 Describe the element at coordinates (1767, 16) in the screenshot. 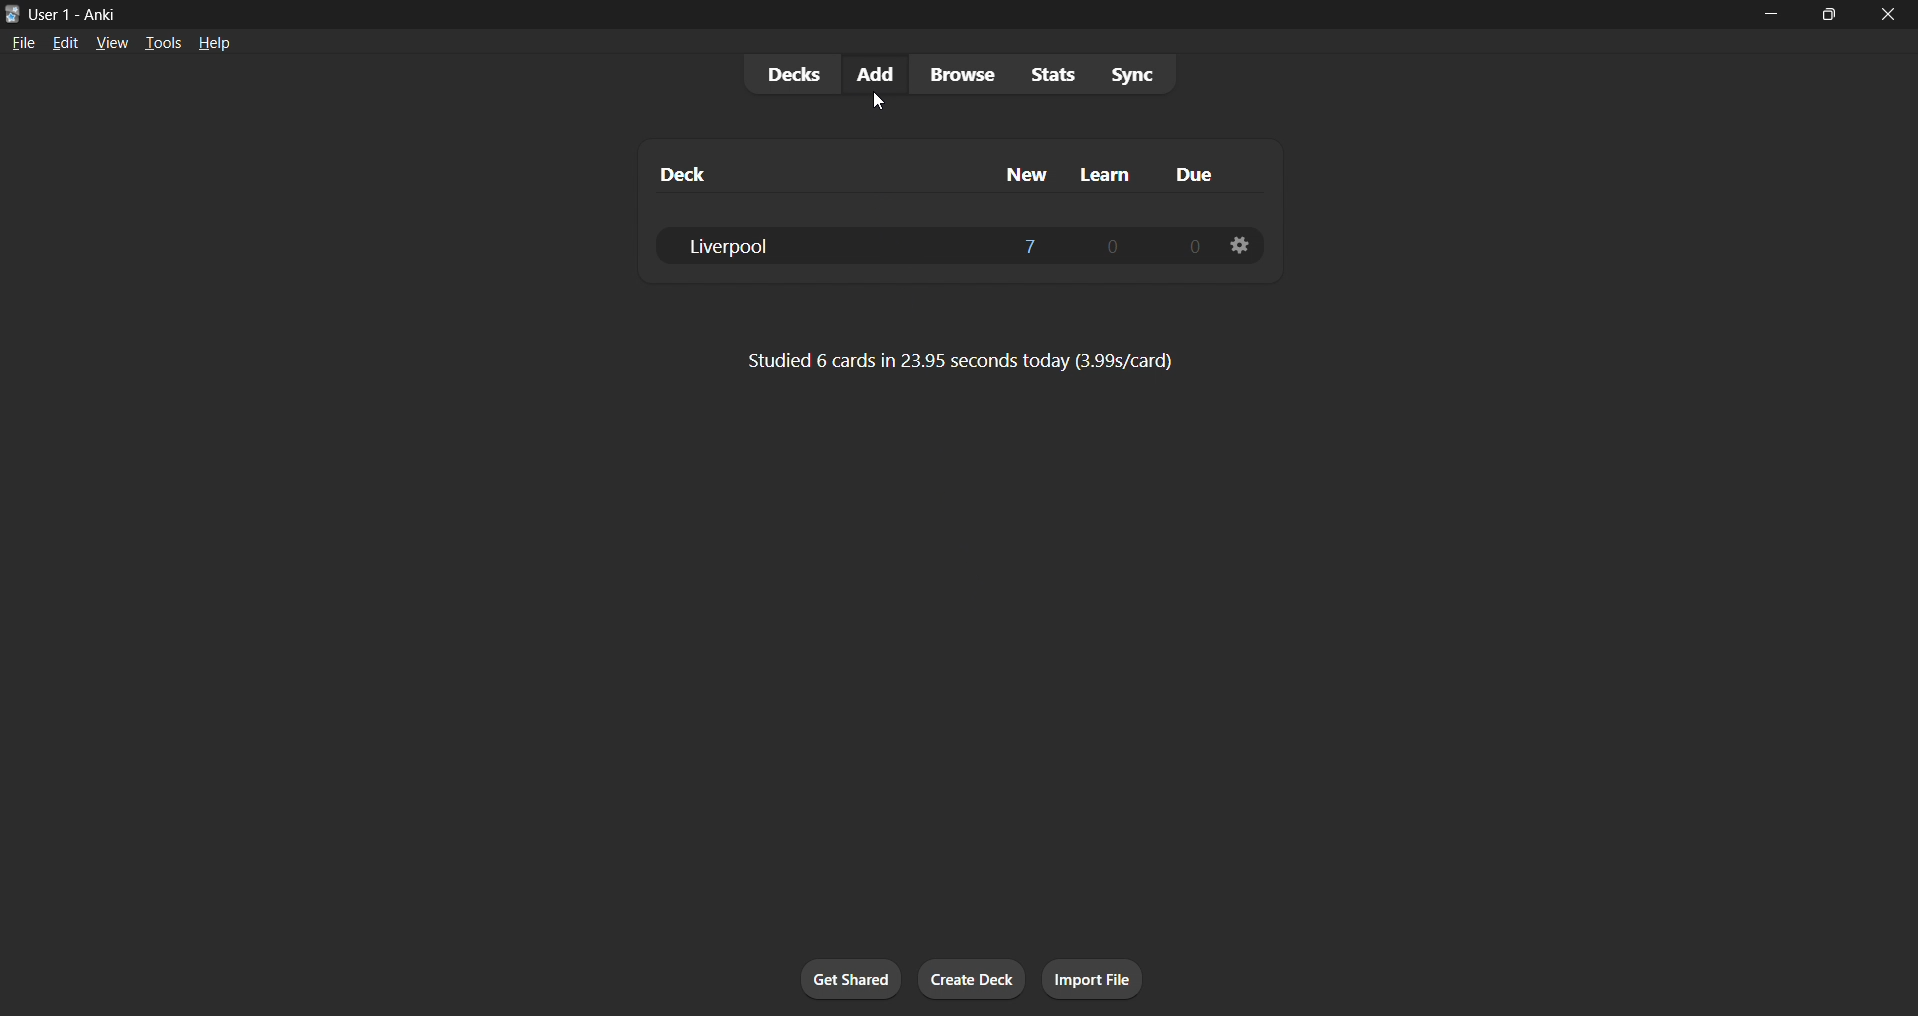

I see `minimize` at that location.